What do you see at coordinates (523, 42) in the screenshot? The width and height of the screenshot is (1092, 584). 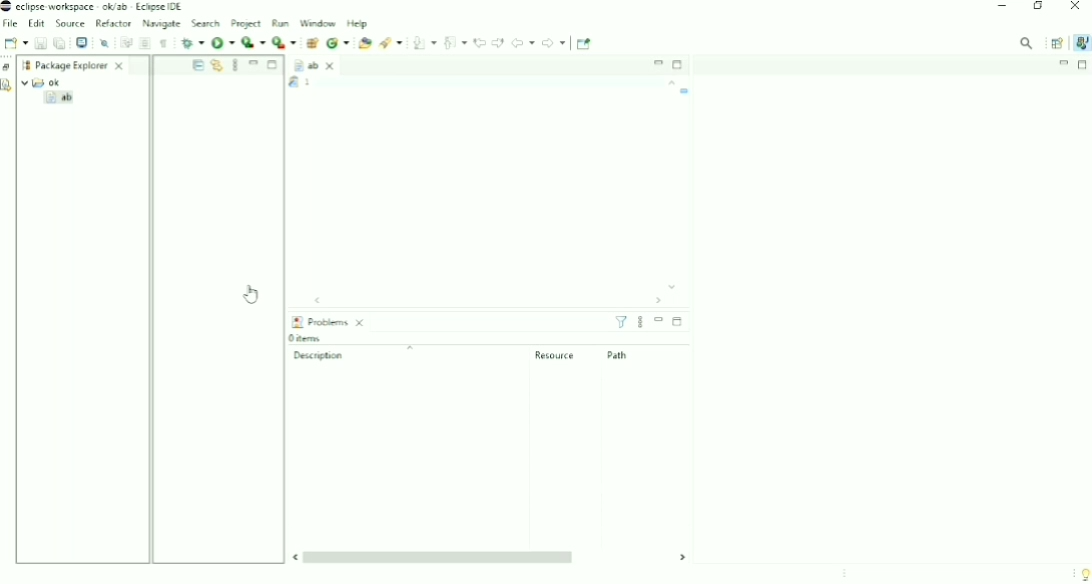 I see `Back` at bounding box center [523, 42].